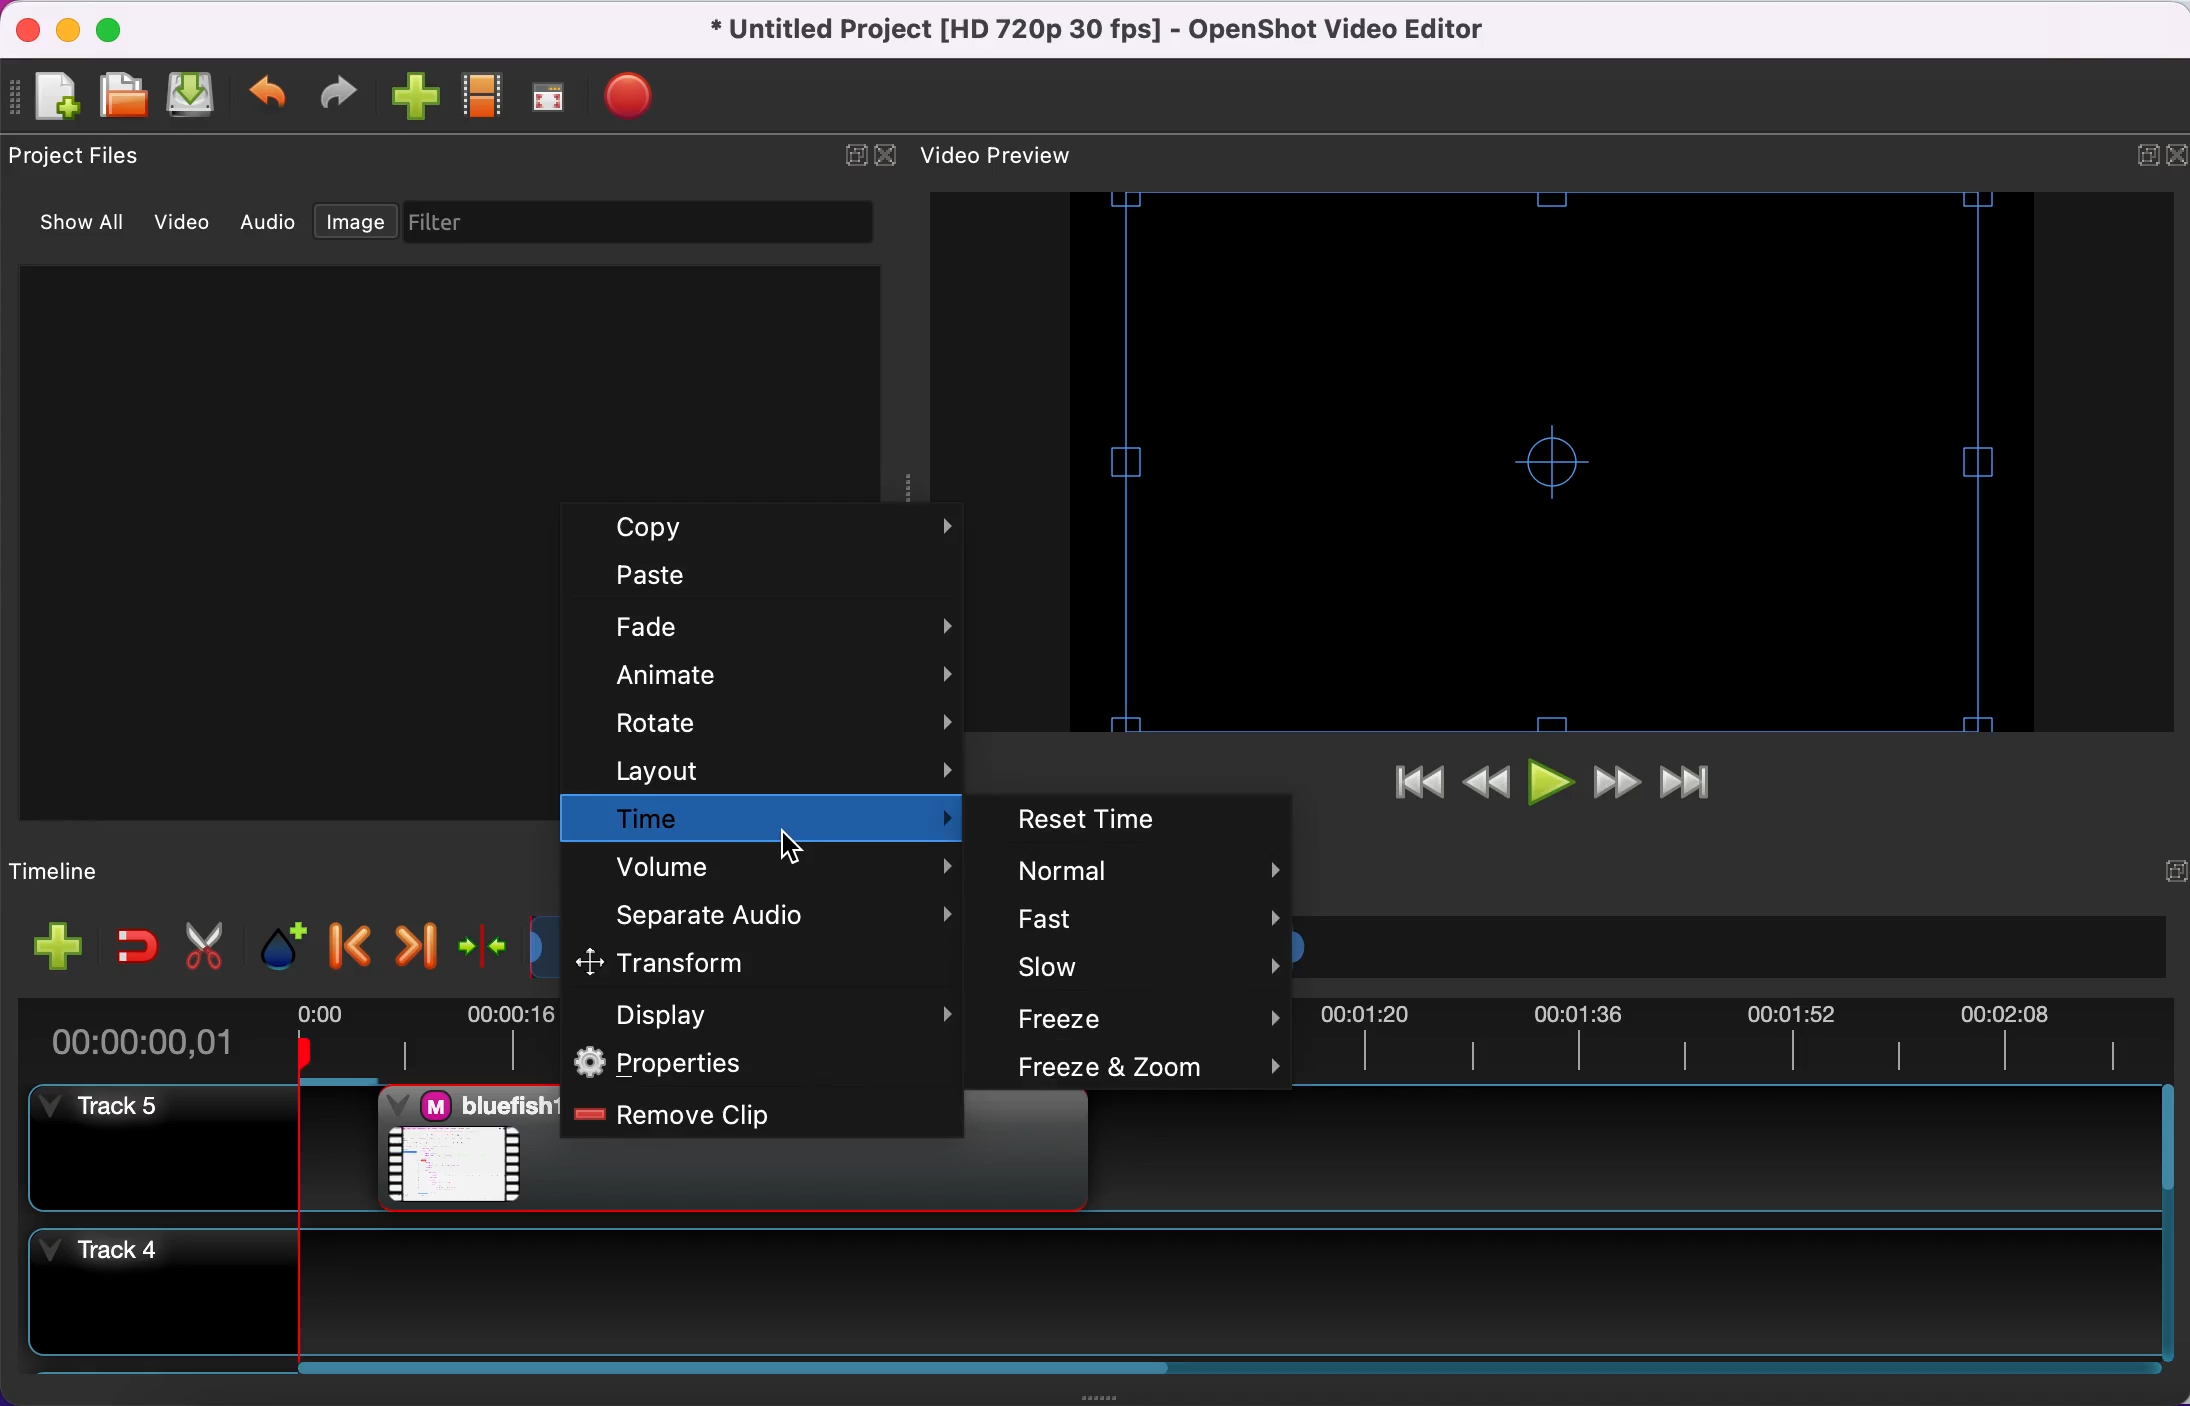  What do you see at coordinates (764, 1065) in the screenshot?
I see `properties` at bounding box center [764, 1065].